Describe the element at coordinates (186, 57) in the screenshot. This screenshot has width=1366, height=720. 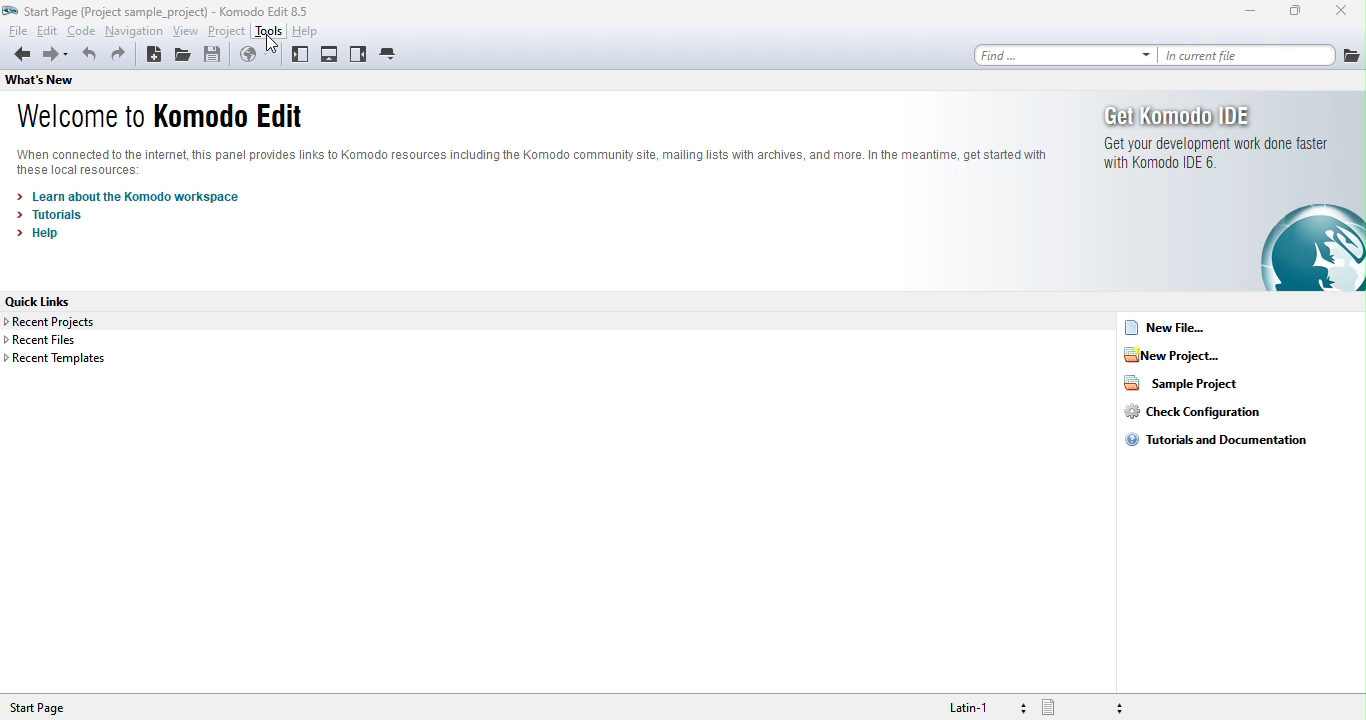
I see `open file` at that location.